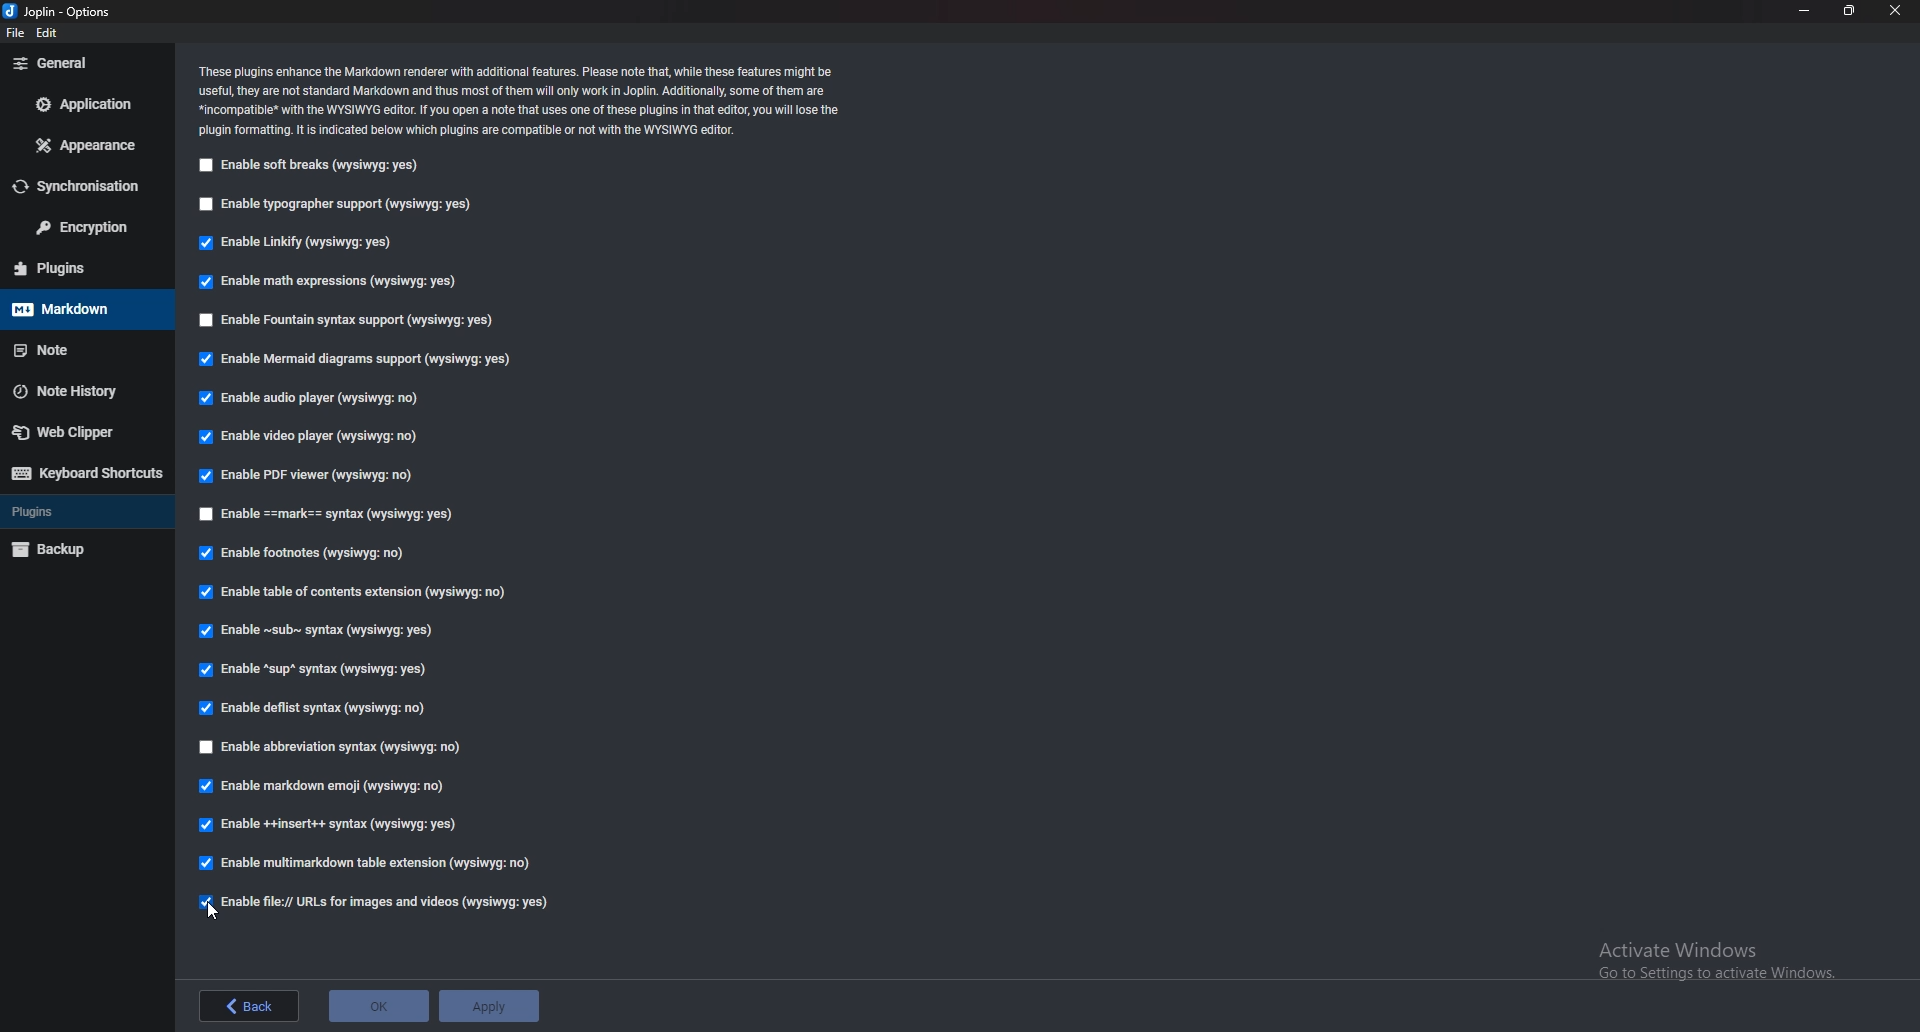 The width and height of the screenshot is (1920, 1032). I want to click on close, so click(1897, 11).